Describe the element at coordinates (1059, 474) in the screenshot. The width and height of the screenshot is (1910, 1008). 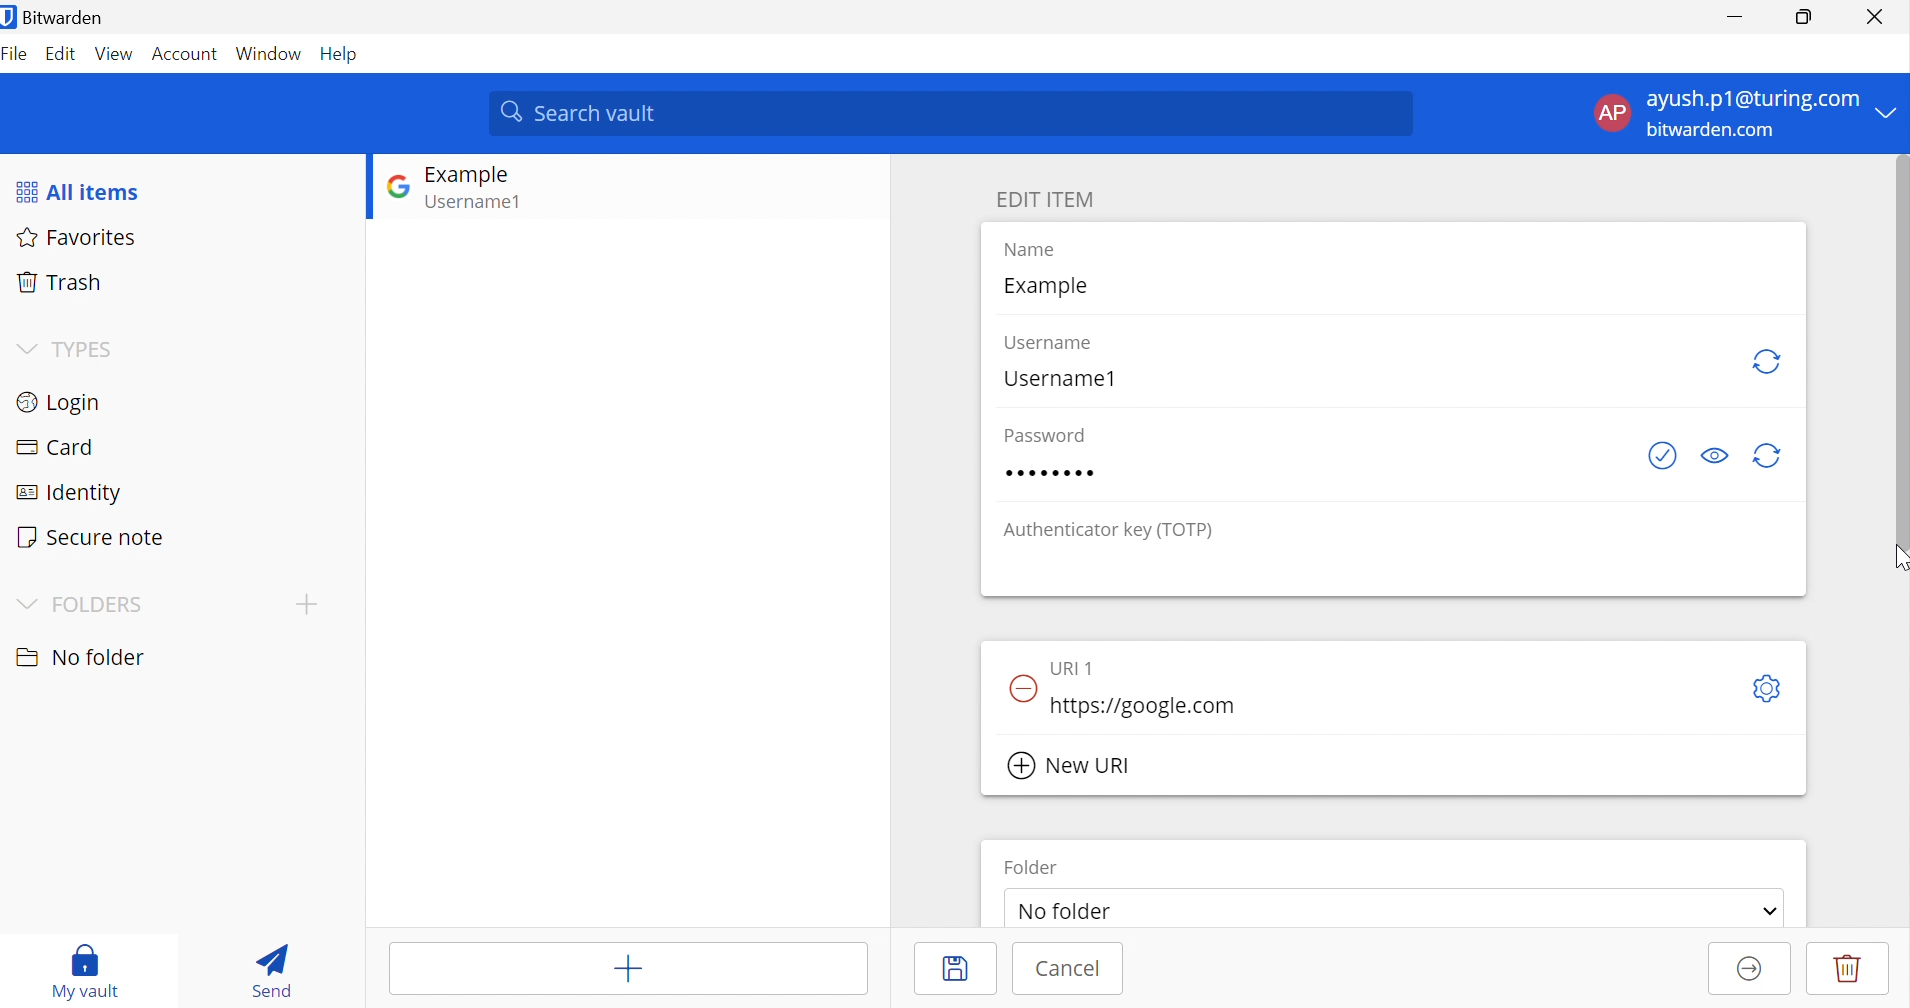
I see `Password` at that location.